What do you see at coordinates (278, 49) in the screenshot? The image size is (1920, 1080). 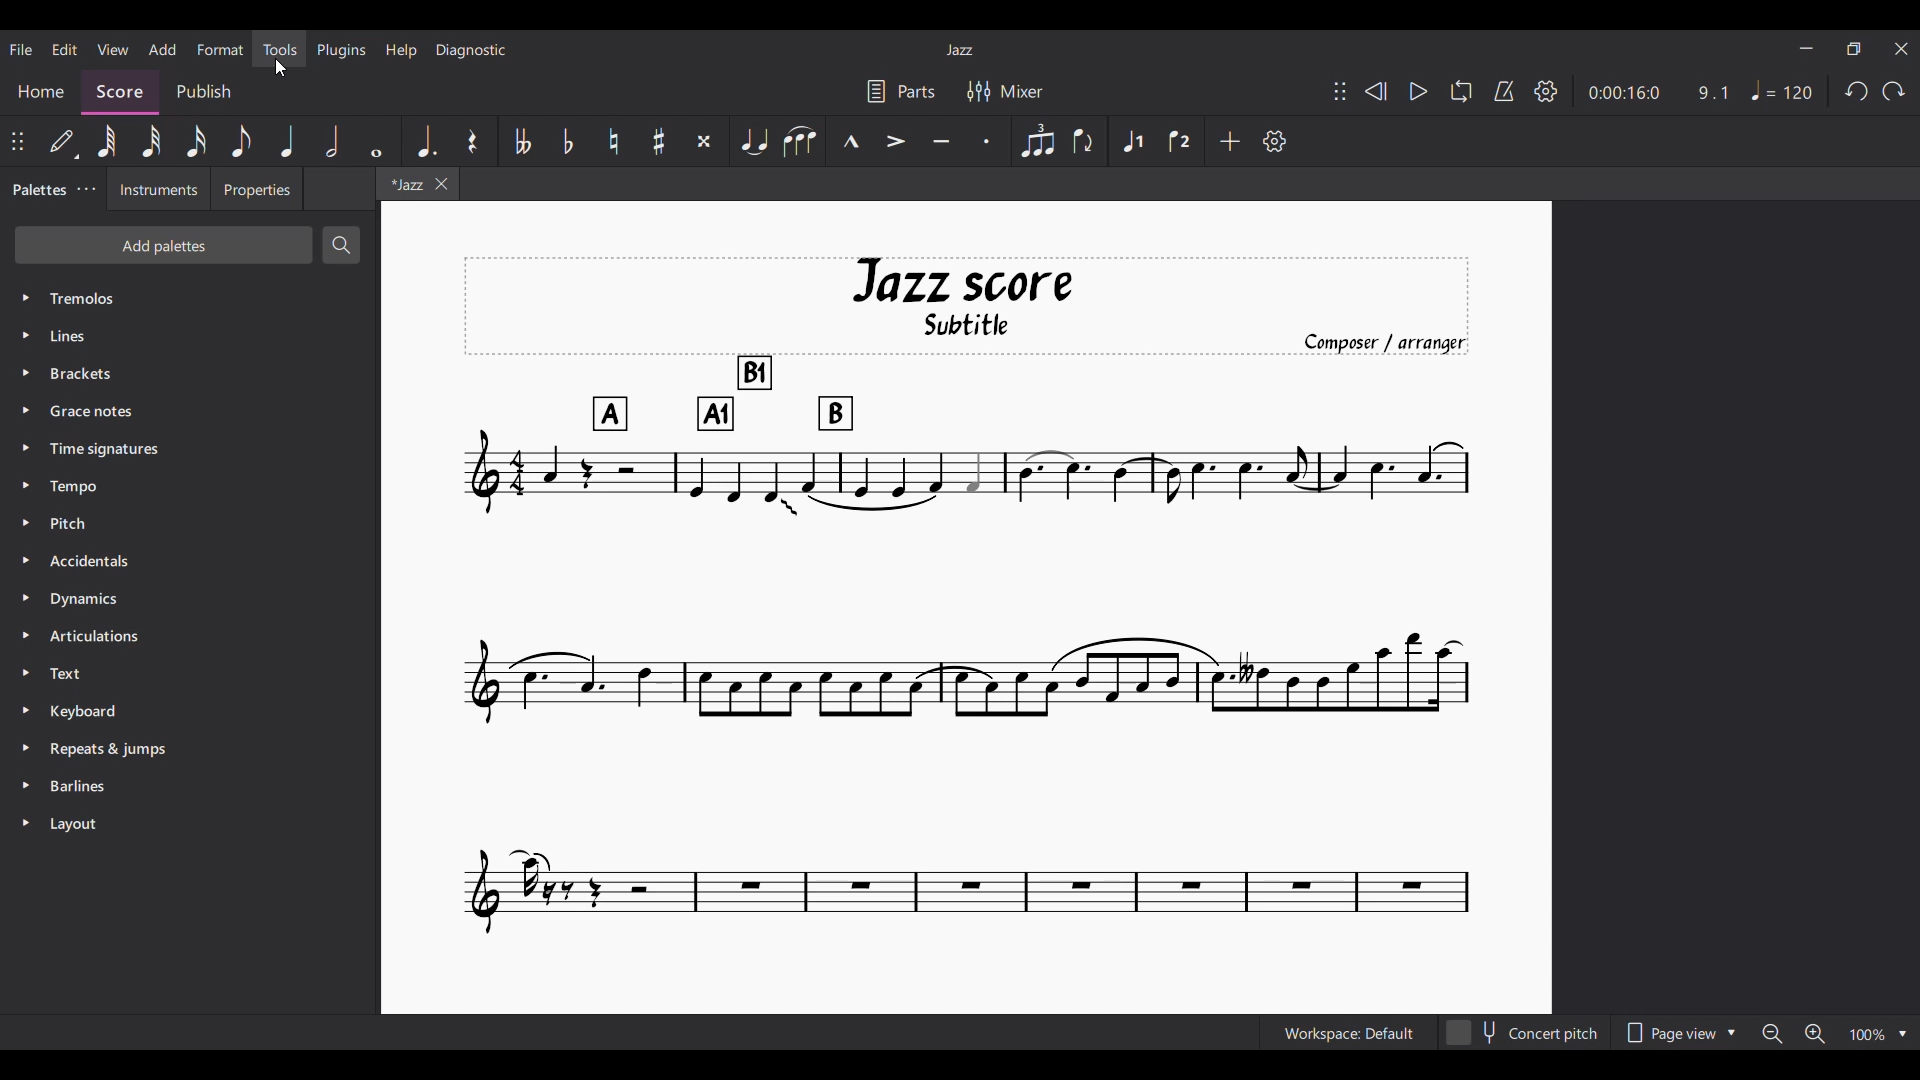 I see `Tools menu, highlighted by cursor` at bounding box center [278, 49].